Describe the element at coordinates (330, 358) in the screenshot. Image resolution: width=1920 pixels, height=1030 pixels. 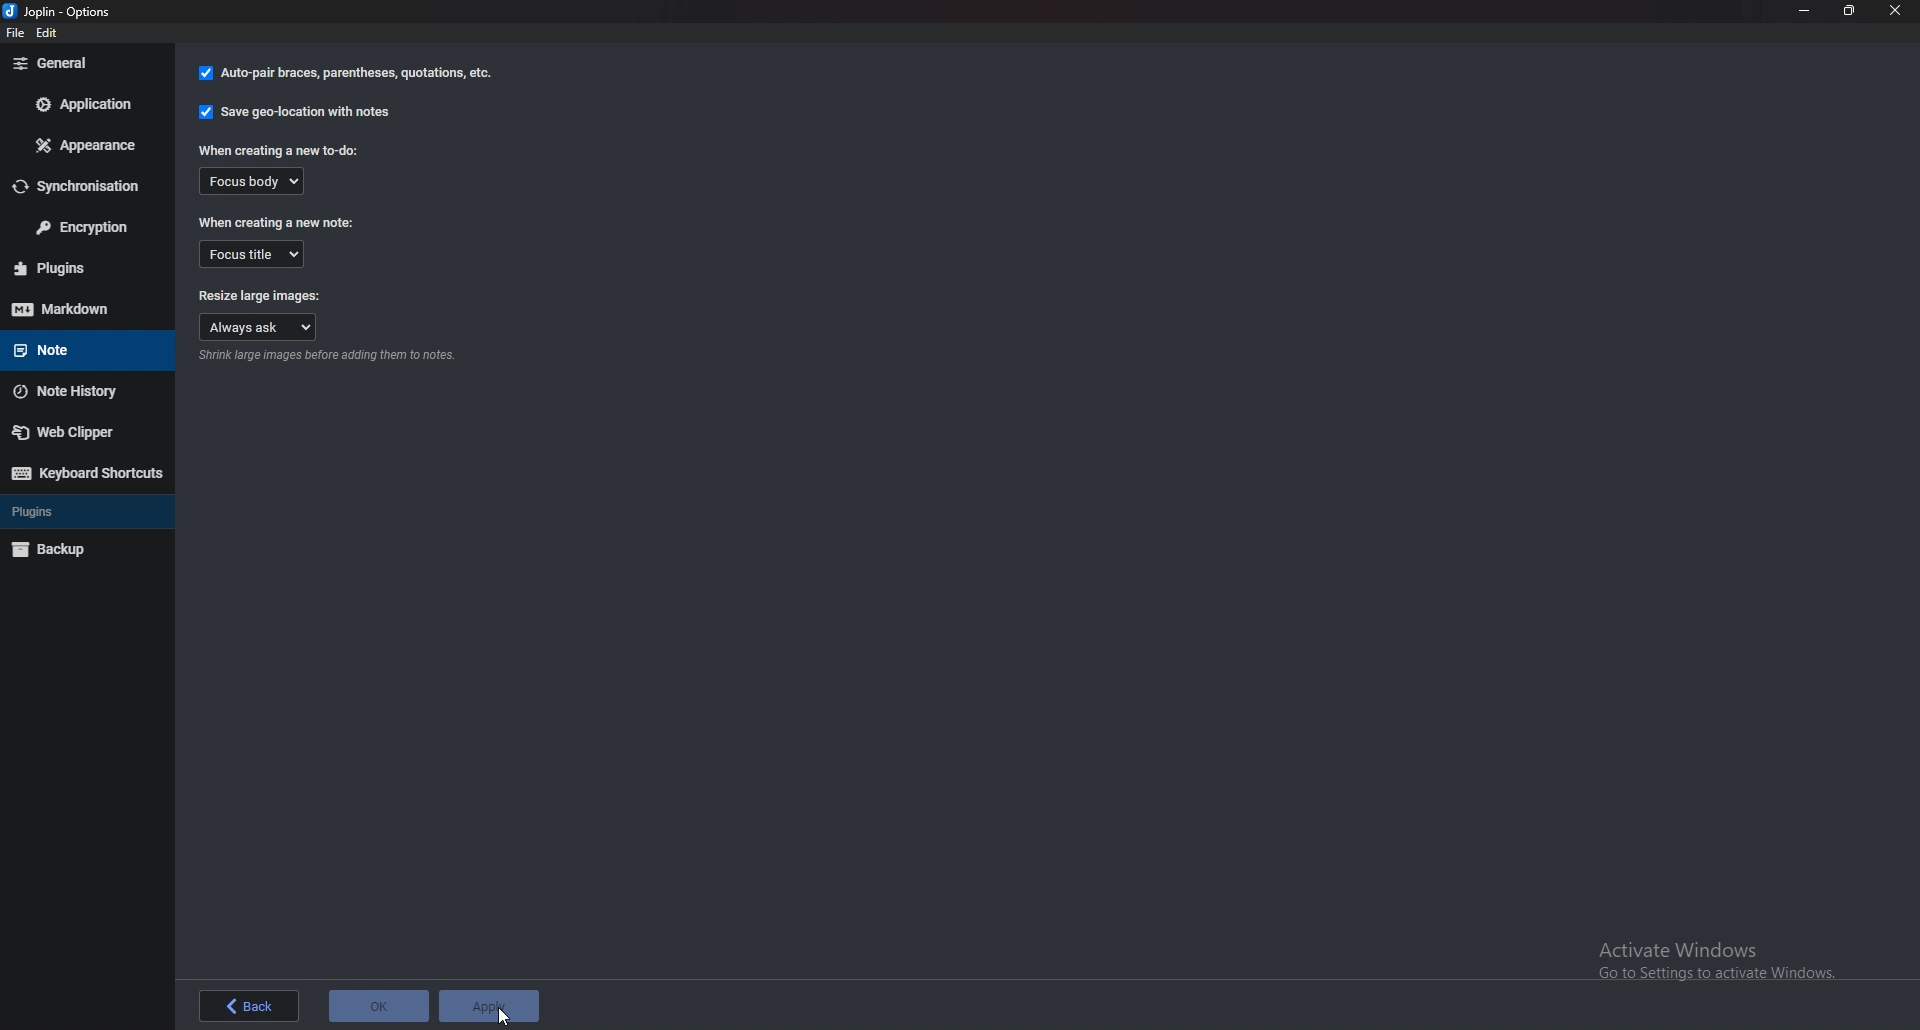
I see `Info` at that location.